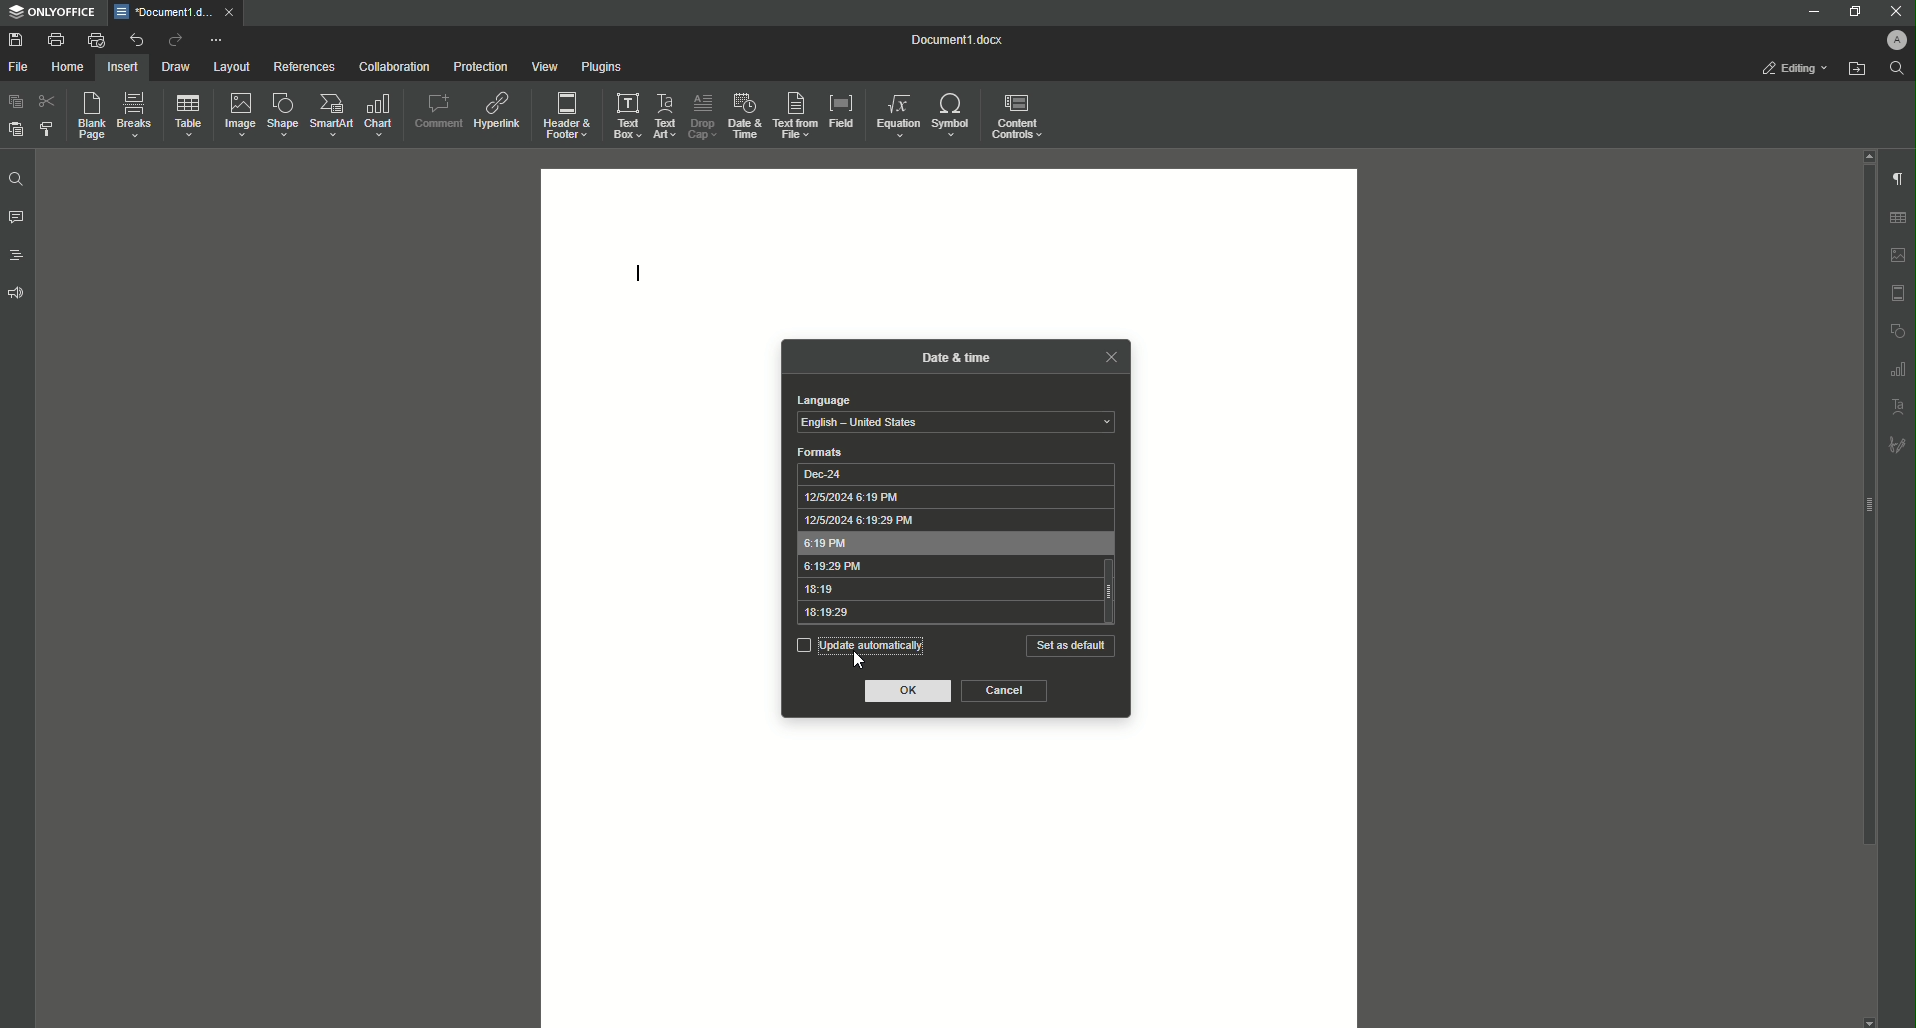 The image size is (1916, 1028). Describe the element at coordinates (1899, 255) in the screenshot. I see `image settings` at that location.